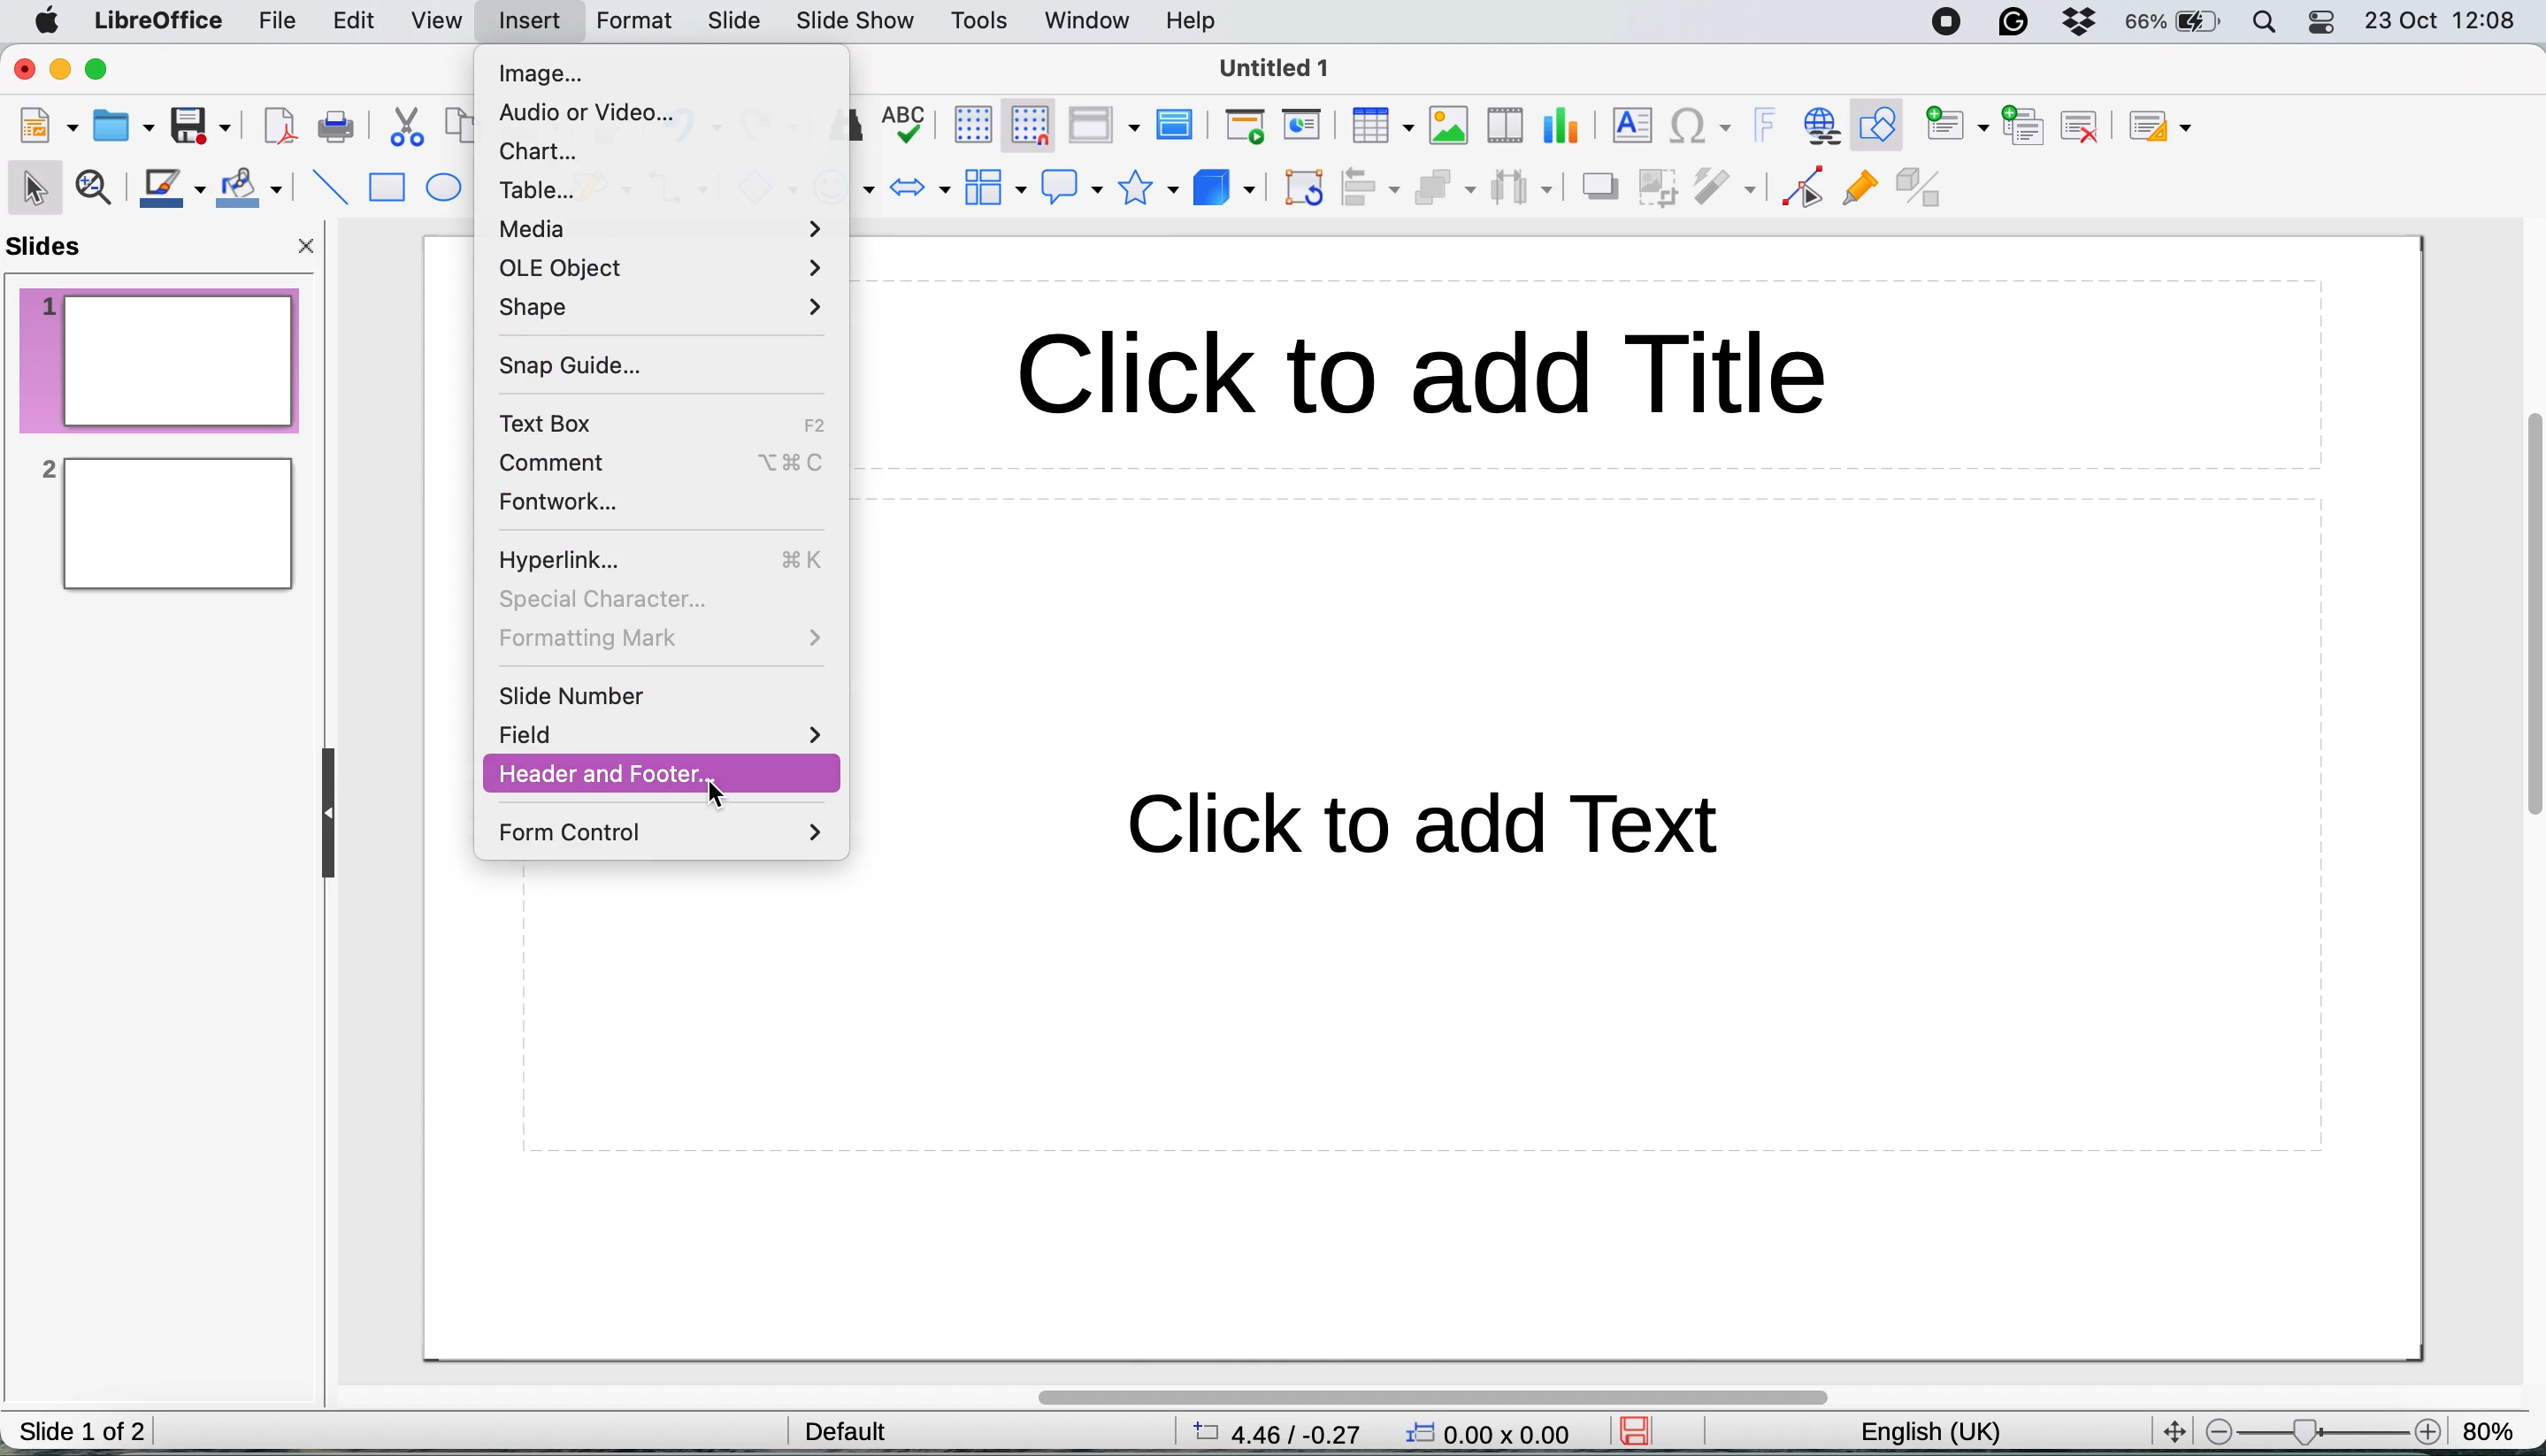  I want to click on format, so click(639, 22).